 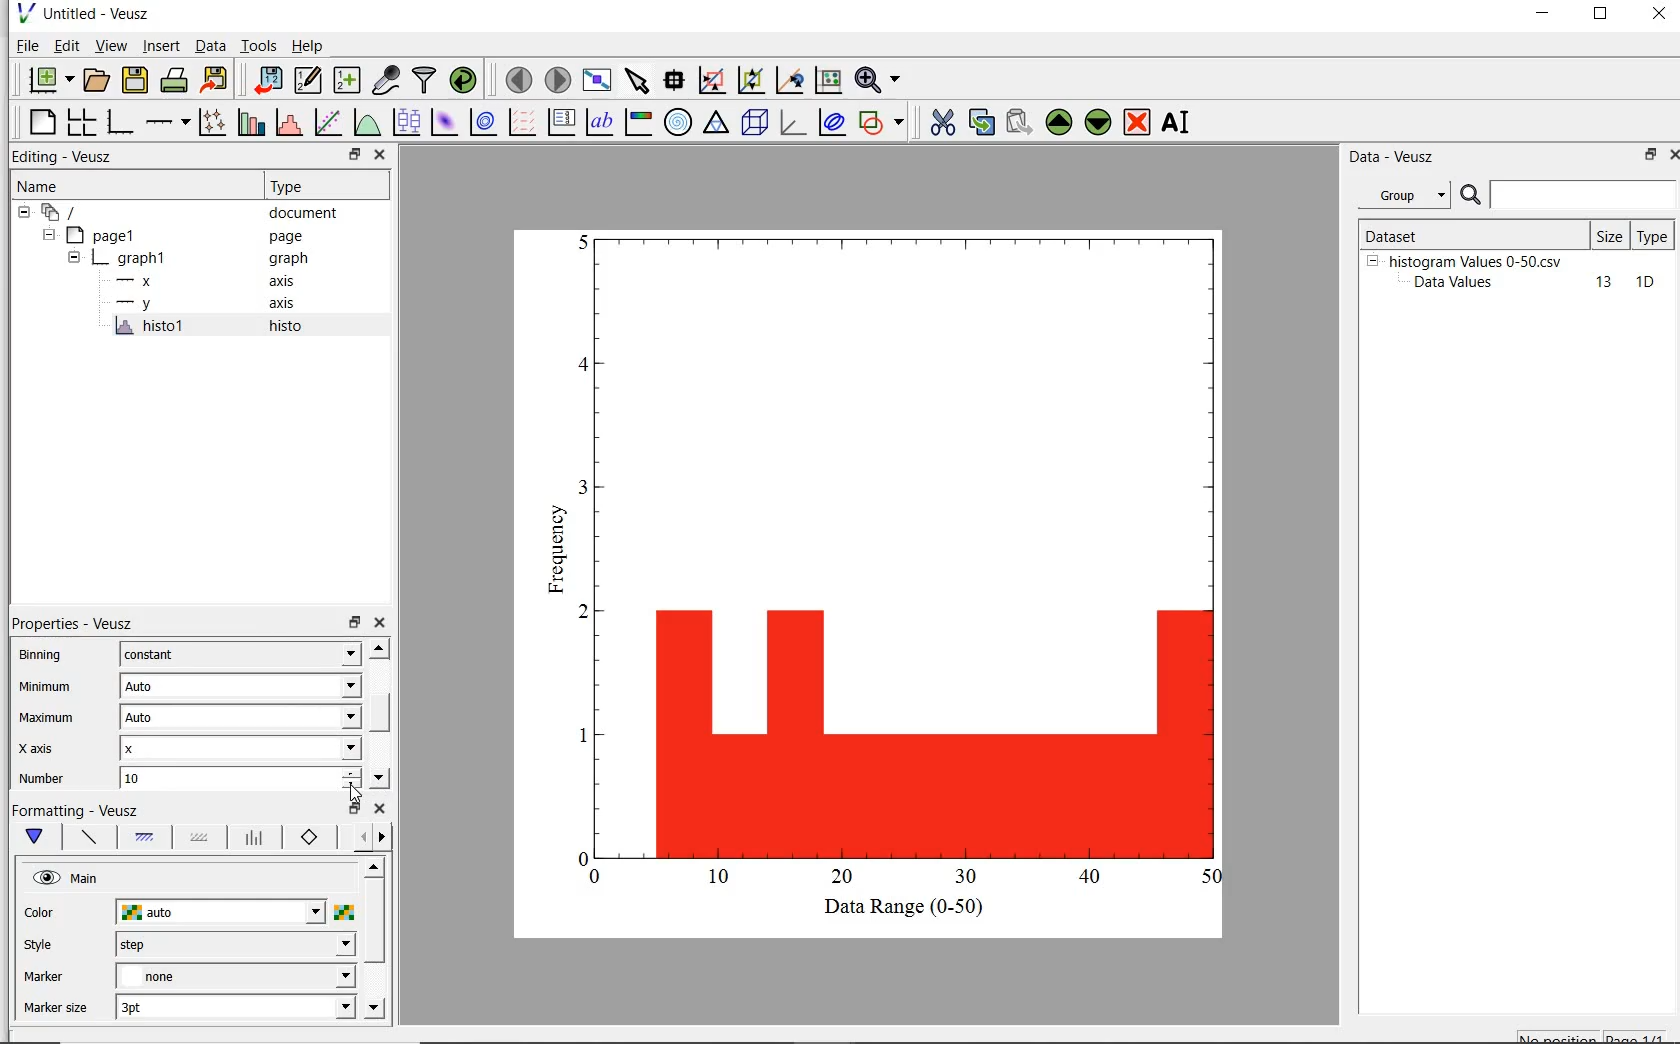 I want to click on close, so click(x=382, y=623).